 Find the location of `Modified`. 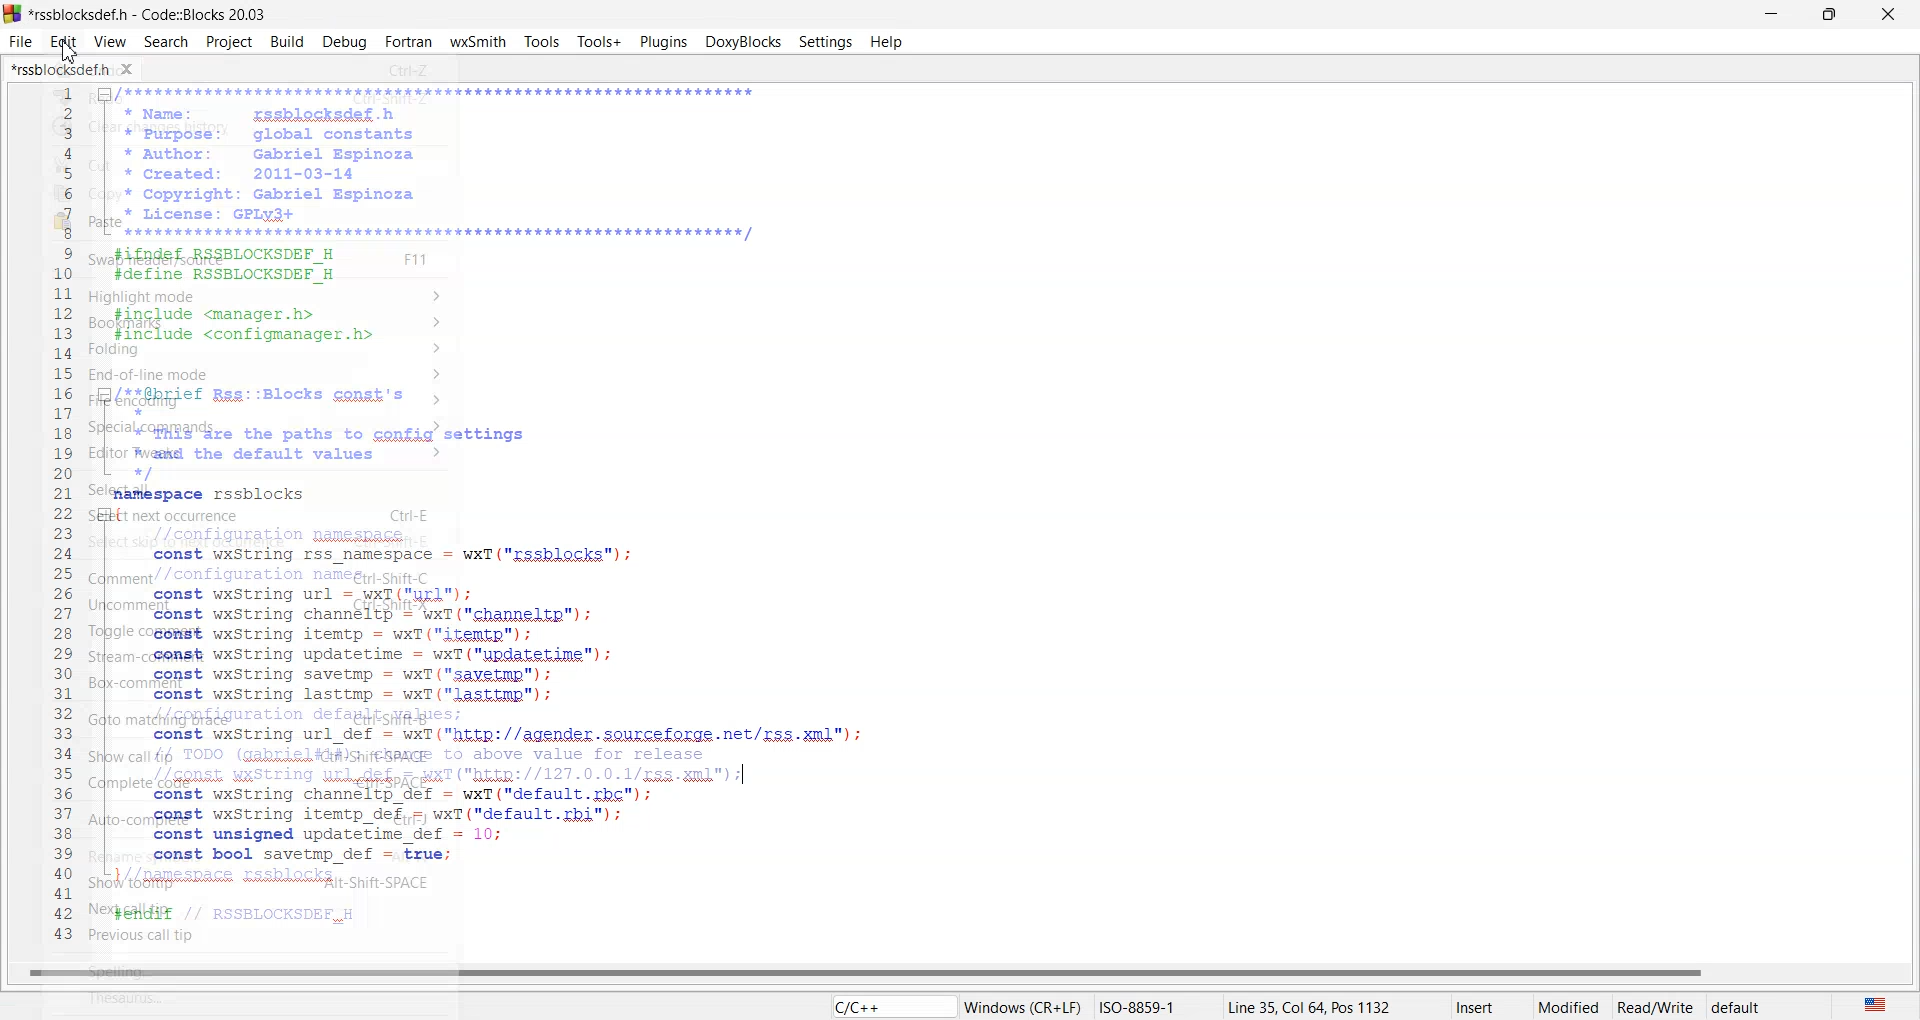

Modified is located at coordinates (1571, 1005).